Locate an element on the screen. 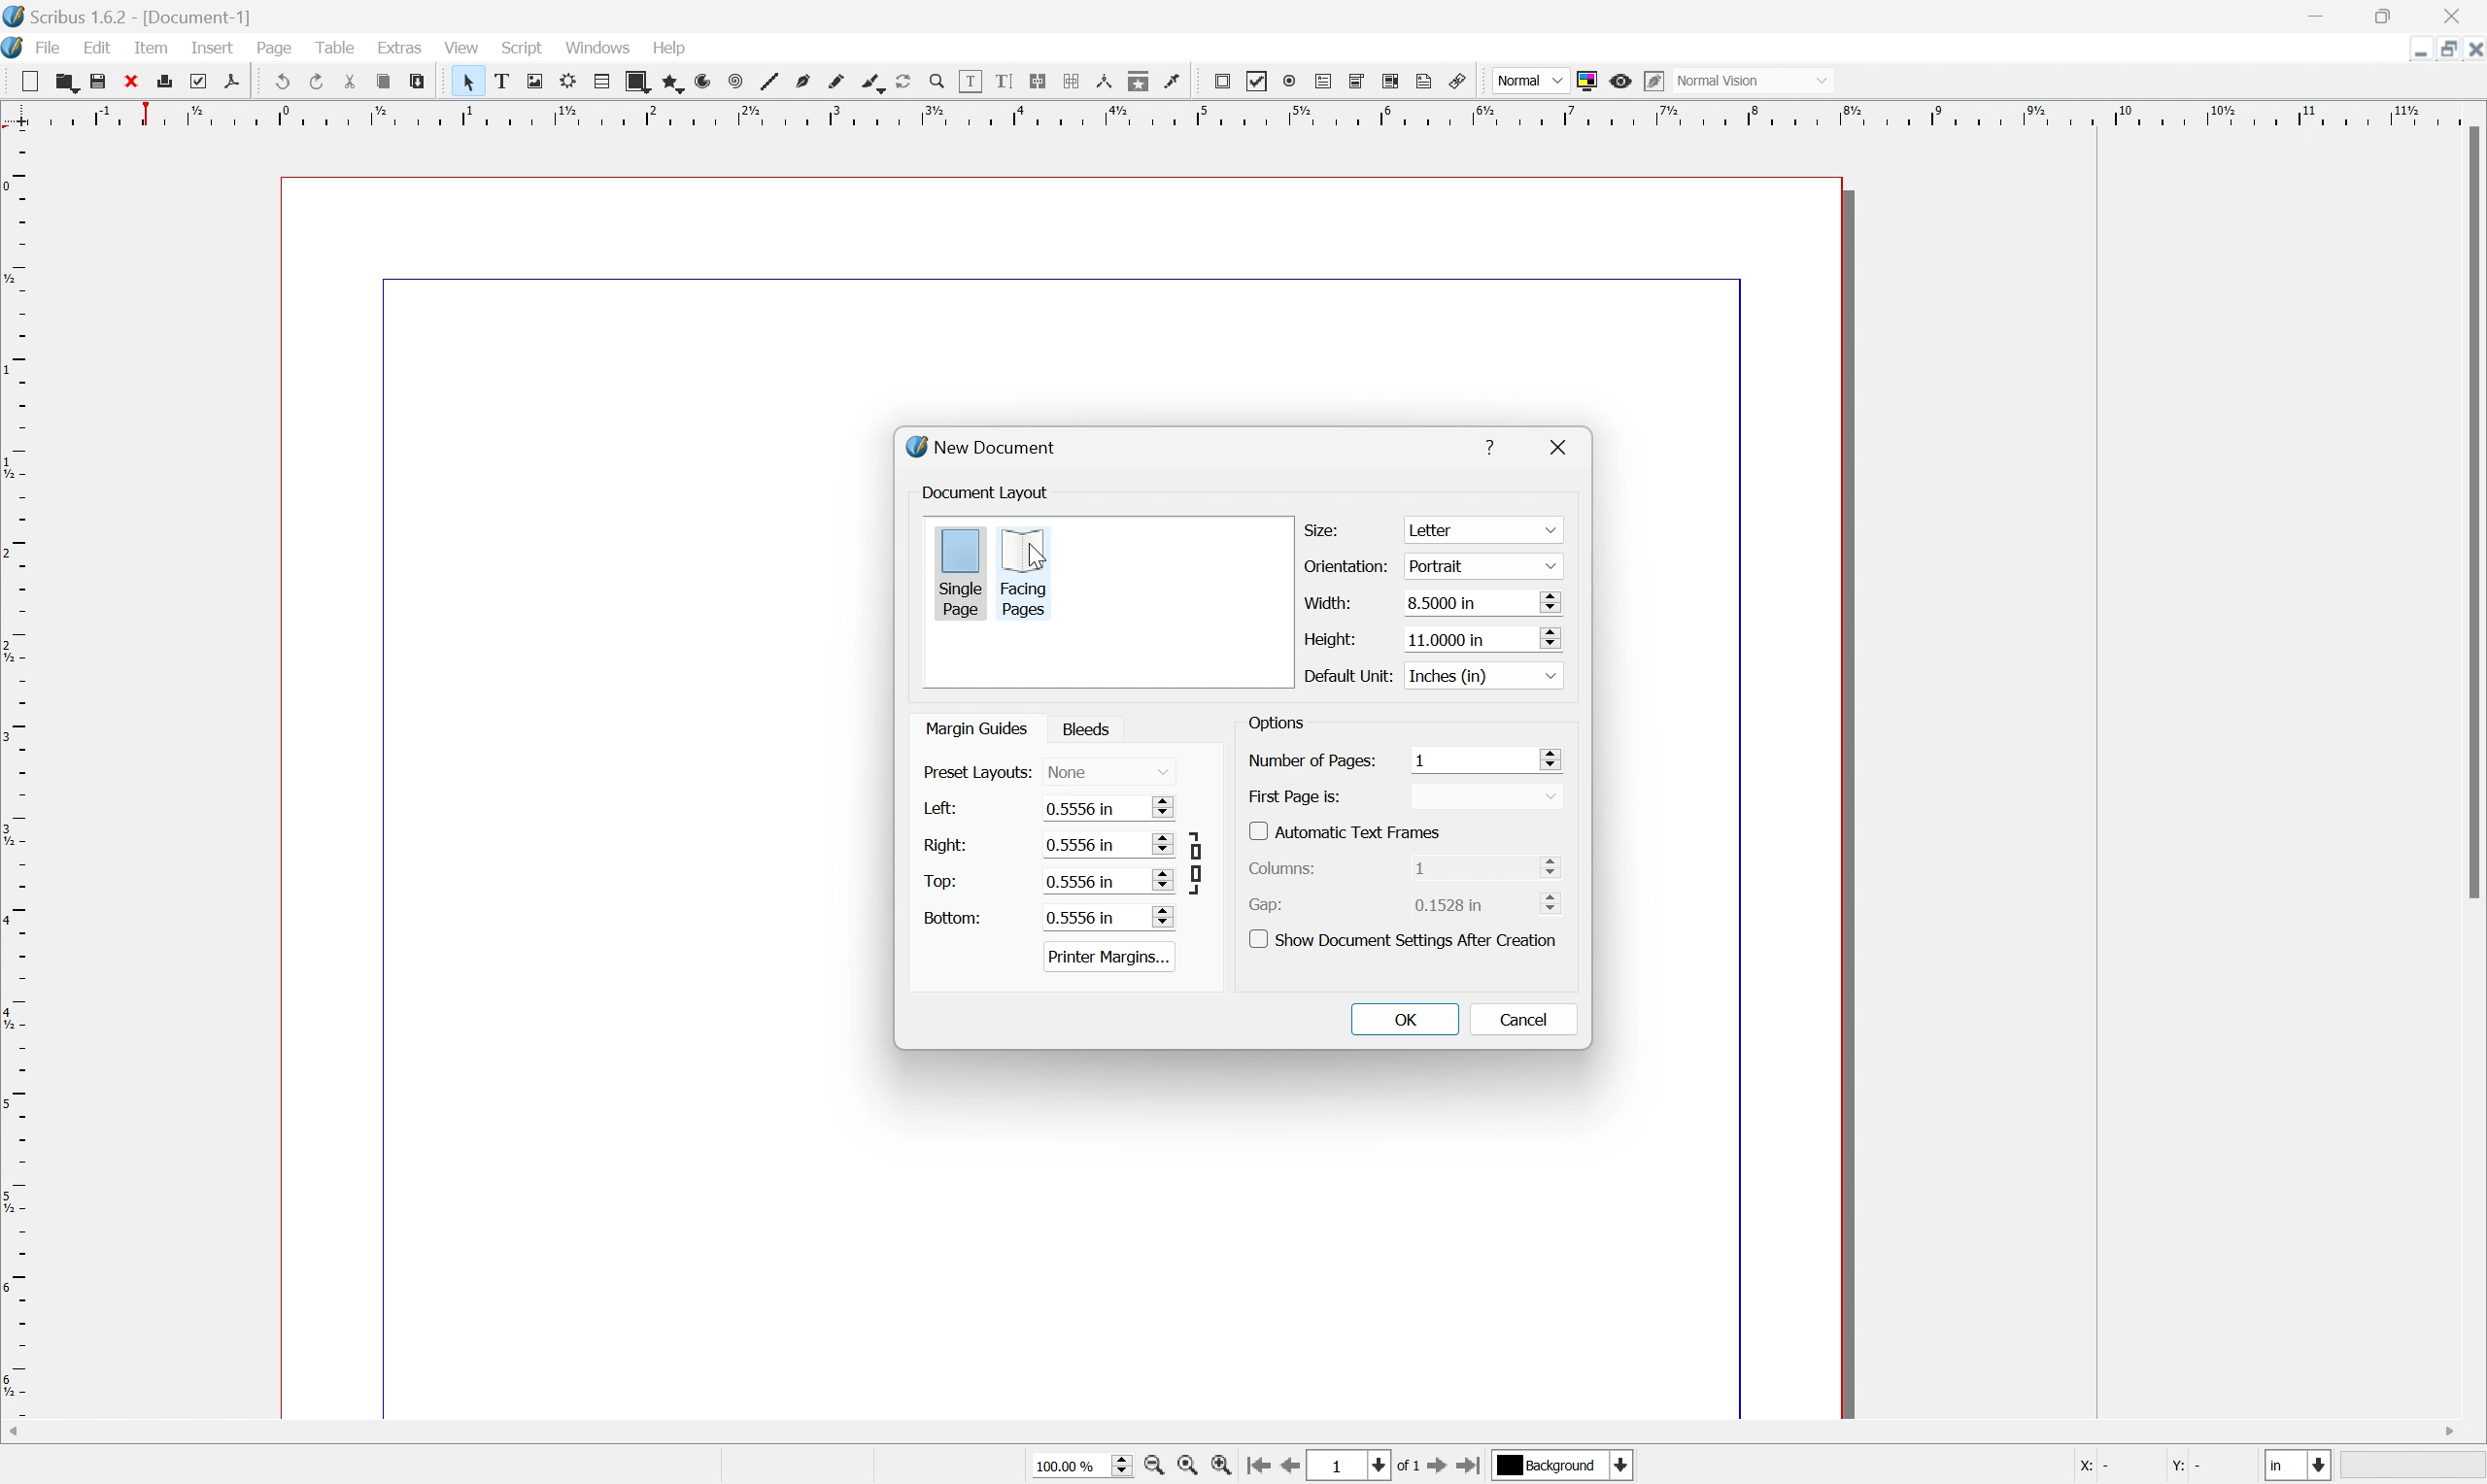  Edit text with story editor is located at coordinates (1006, 81).